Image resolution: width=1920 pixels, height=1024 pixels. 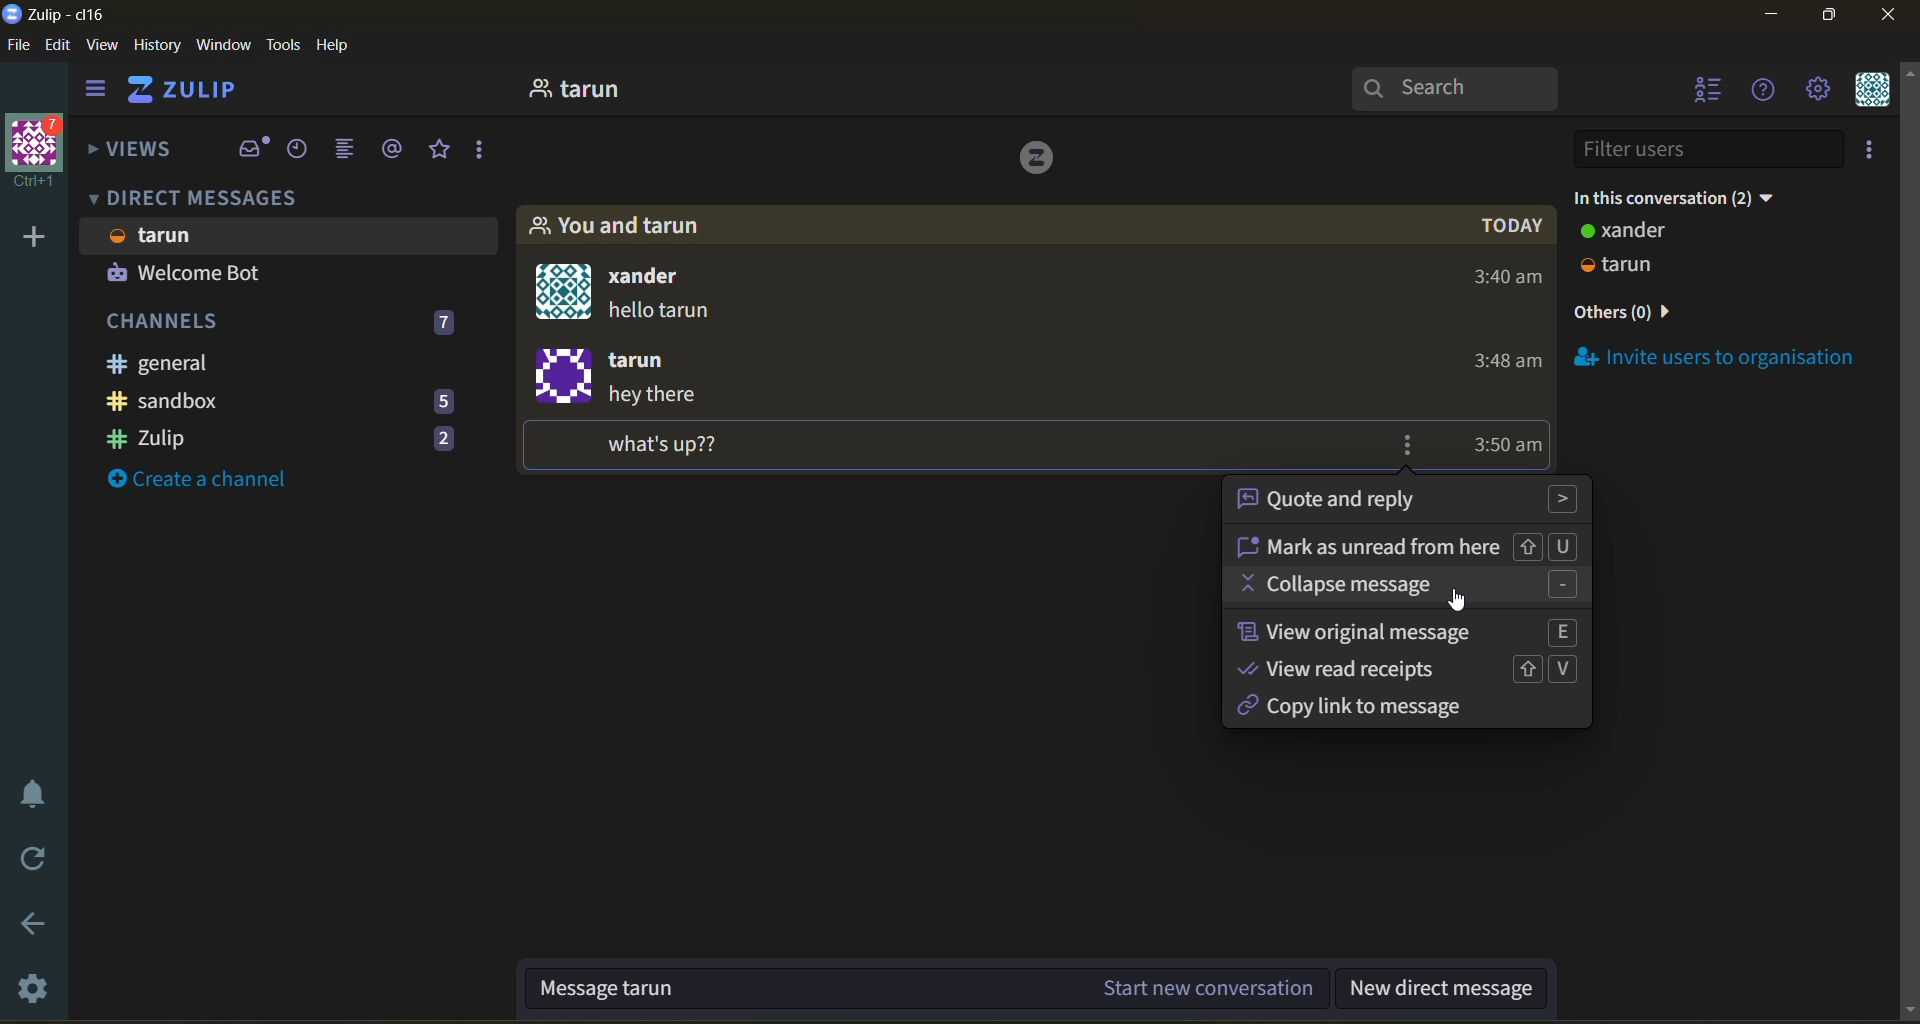 What do you see at coordinates (1871, 92) in the screenshot?
I see `personal menu` at bounding box center [1871, 92].